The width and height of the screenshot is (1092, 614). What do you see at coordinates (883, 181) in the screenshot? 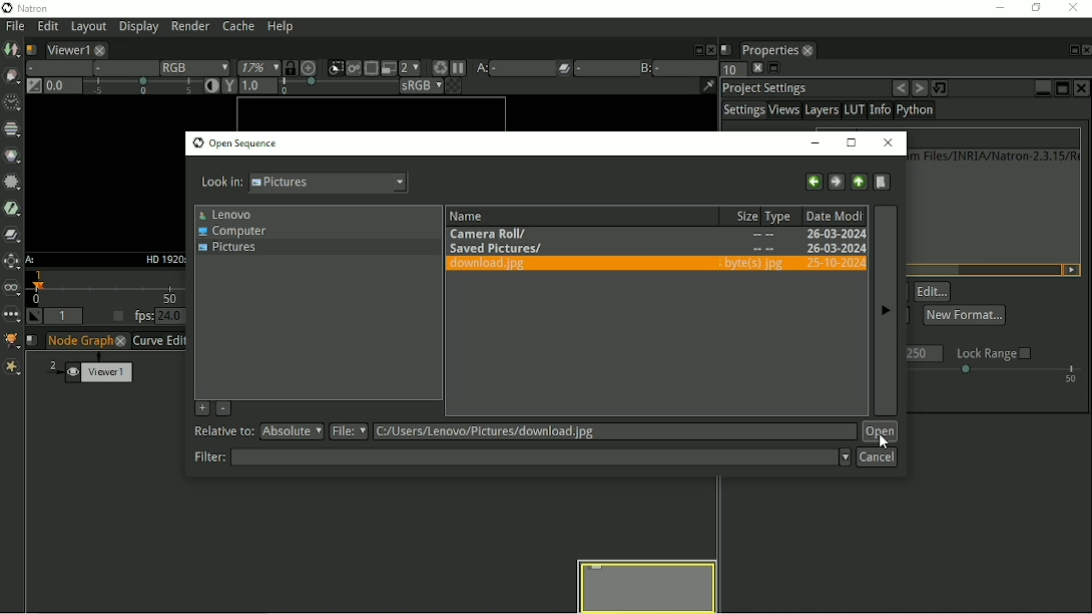
I see `Create a new directory here` at bounding box center [883, 181].